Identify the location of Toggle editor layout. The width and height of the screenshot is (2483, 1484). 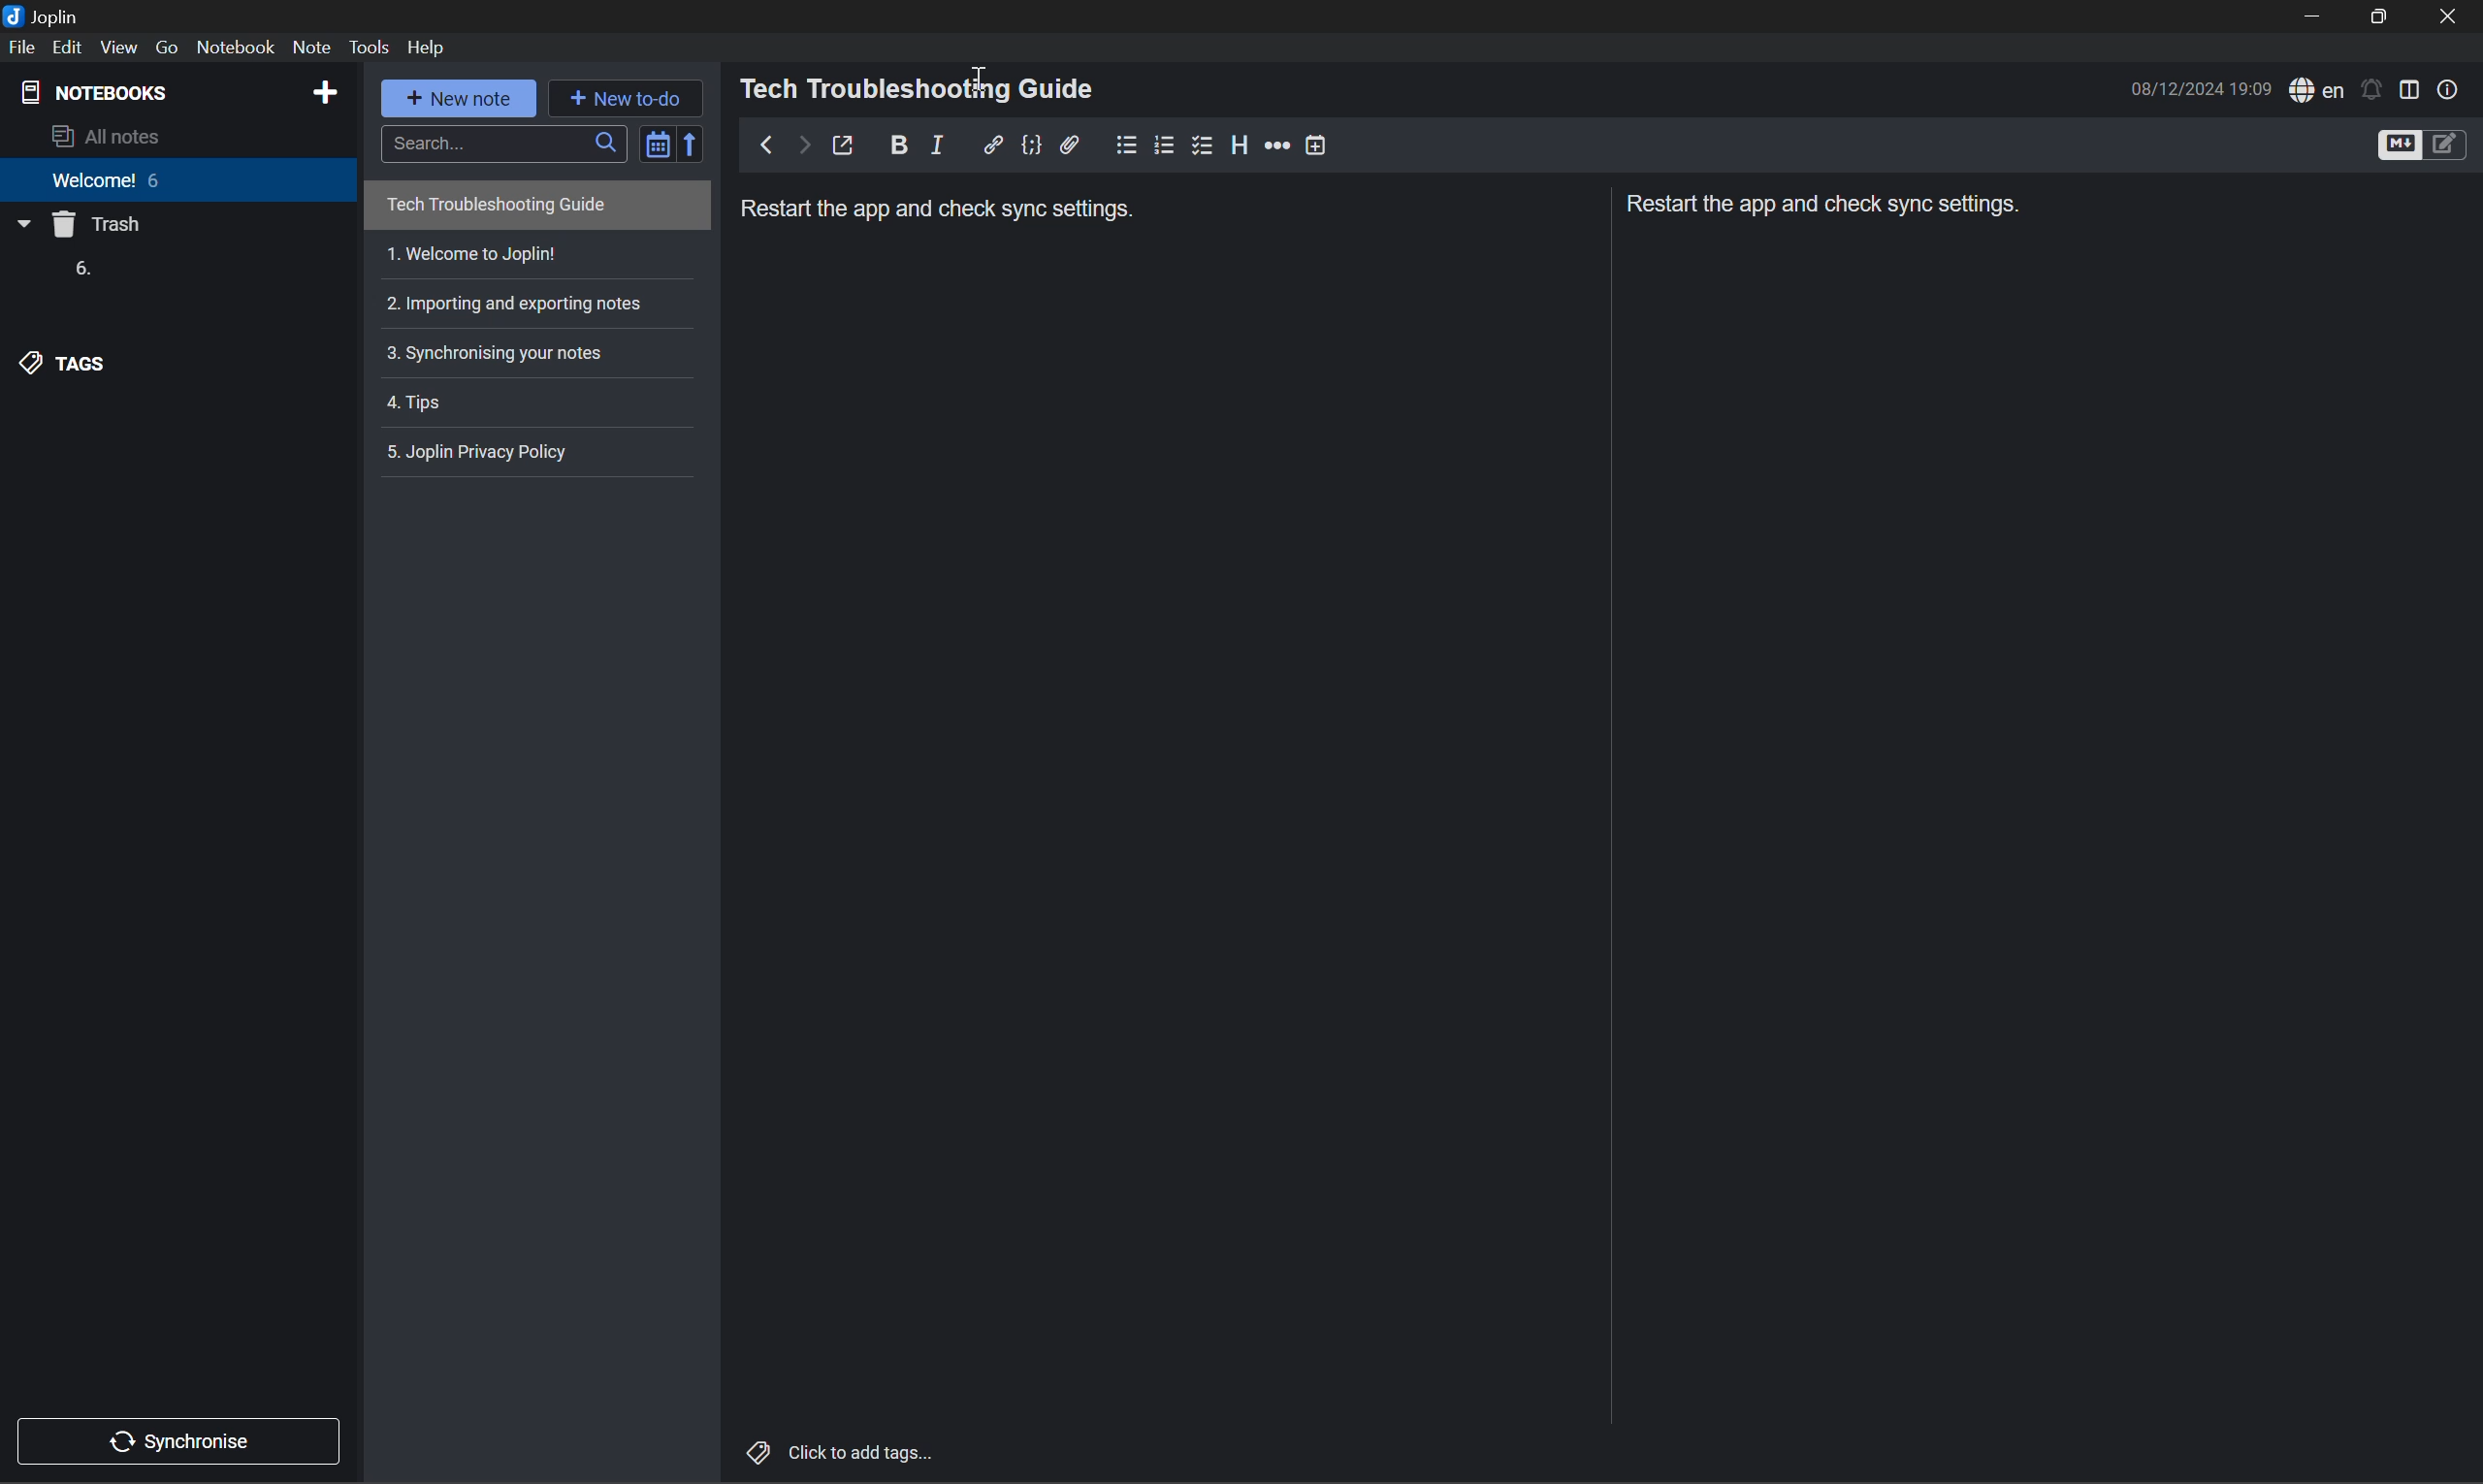
(2410, 87).